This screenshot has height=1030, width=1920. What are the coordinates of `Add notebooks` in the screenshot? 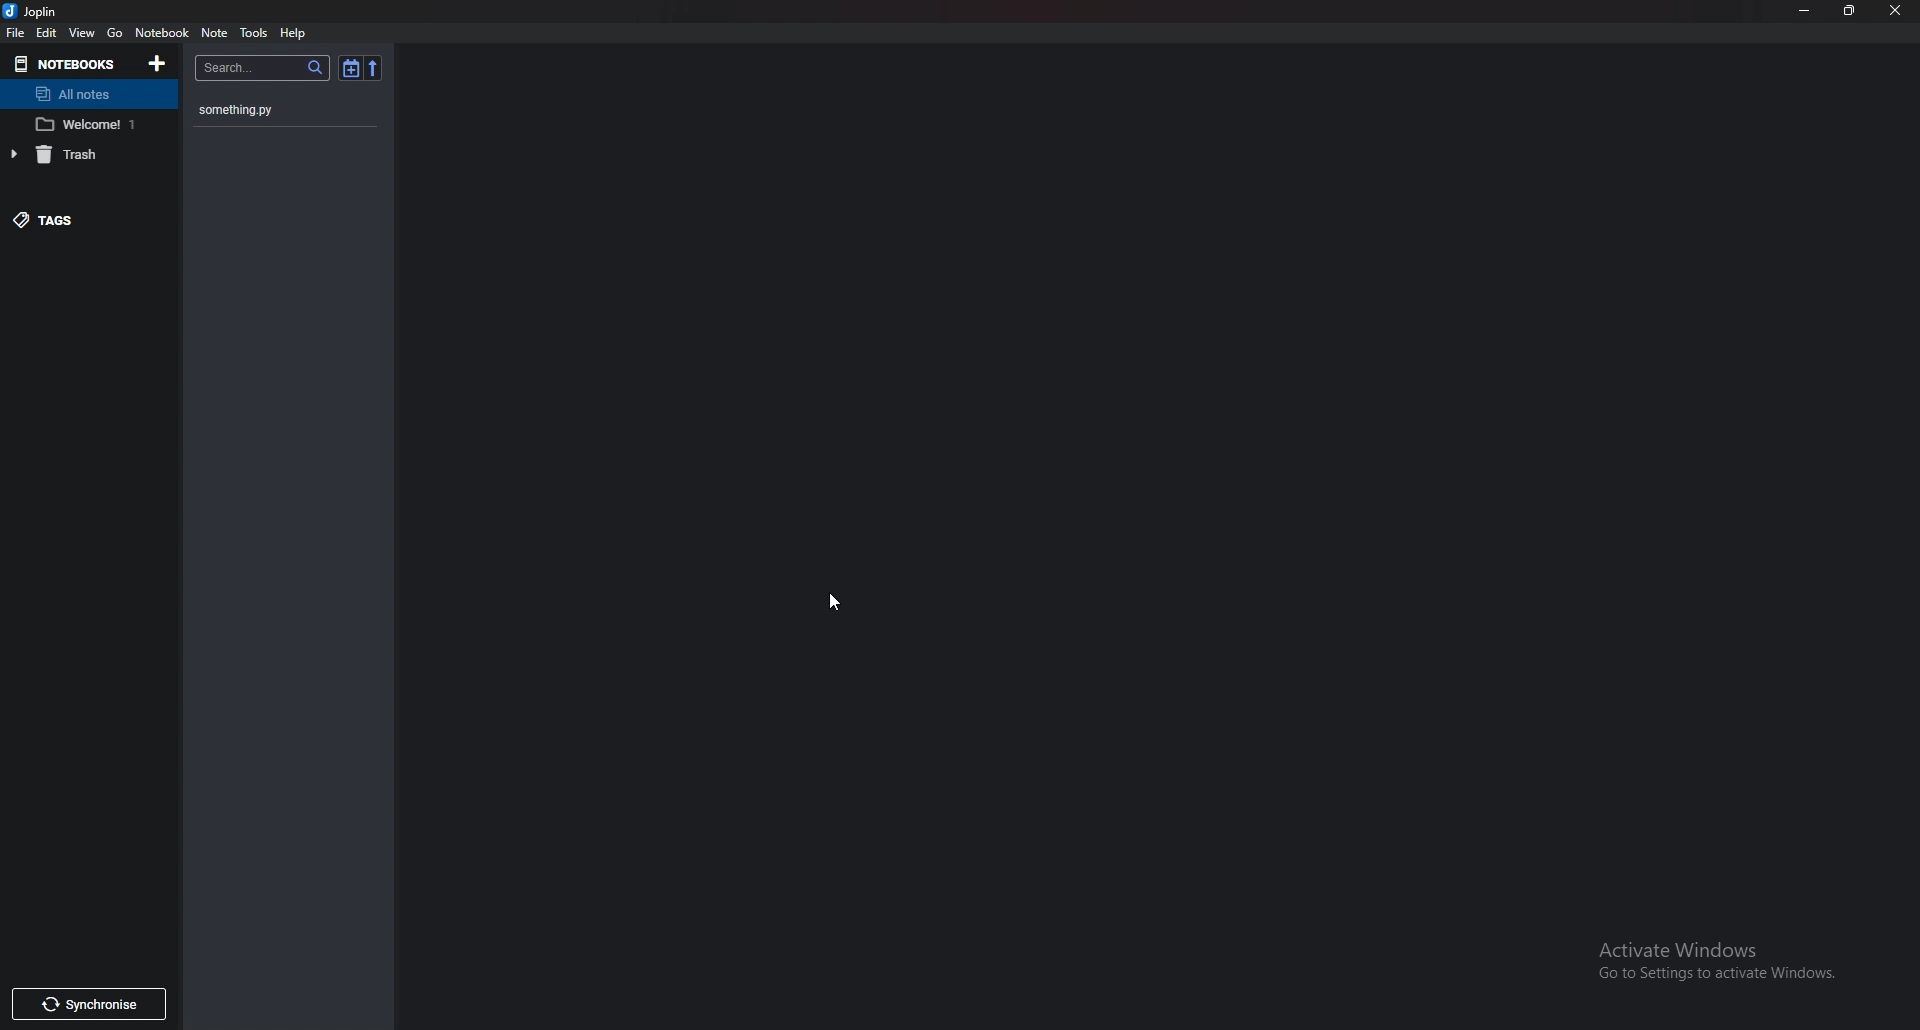 It's located at (154, 62).